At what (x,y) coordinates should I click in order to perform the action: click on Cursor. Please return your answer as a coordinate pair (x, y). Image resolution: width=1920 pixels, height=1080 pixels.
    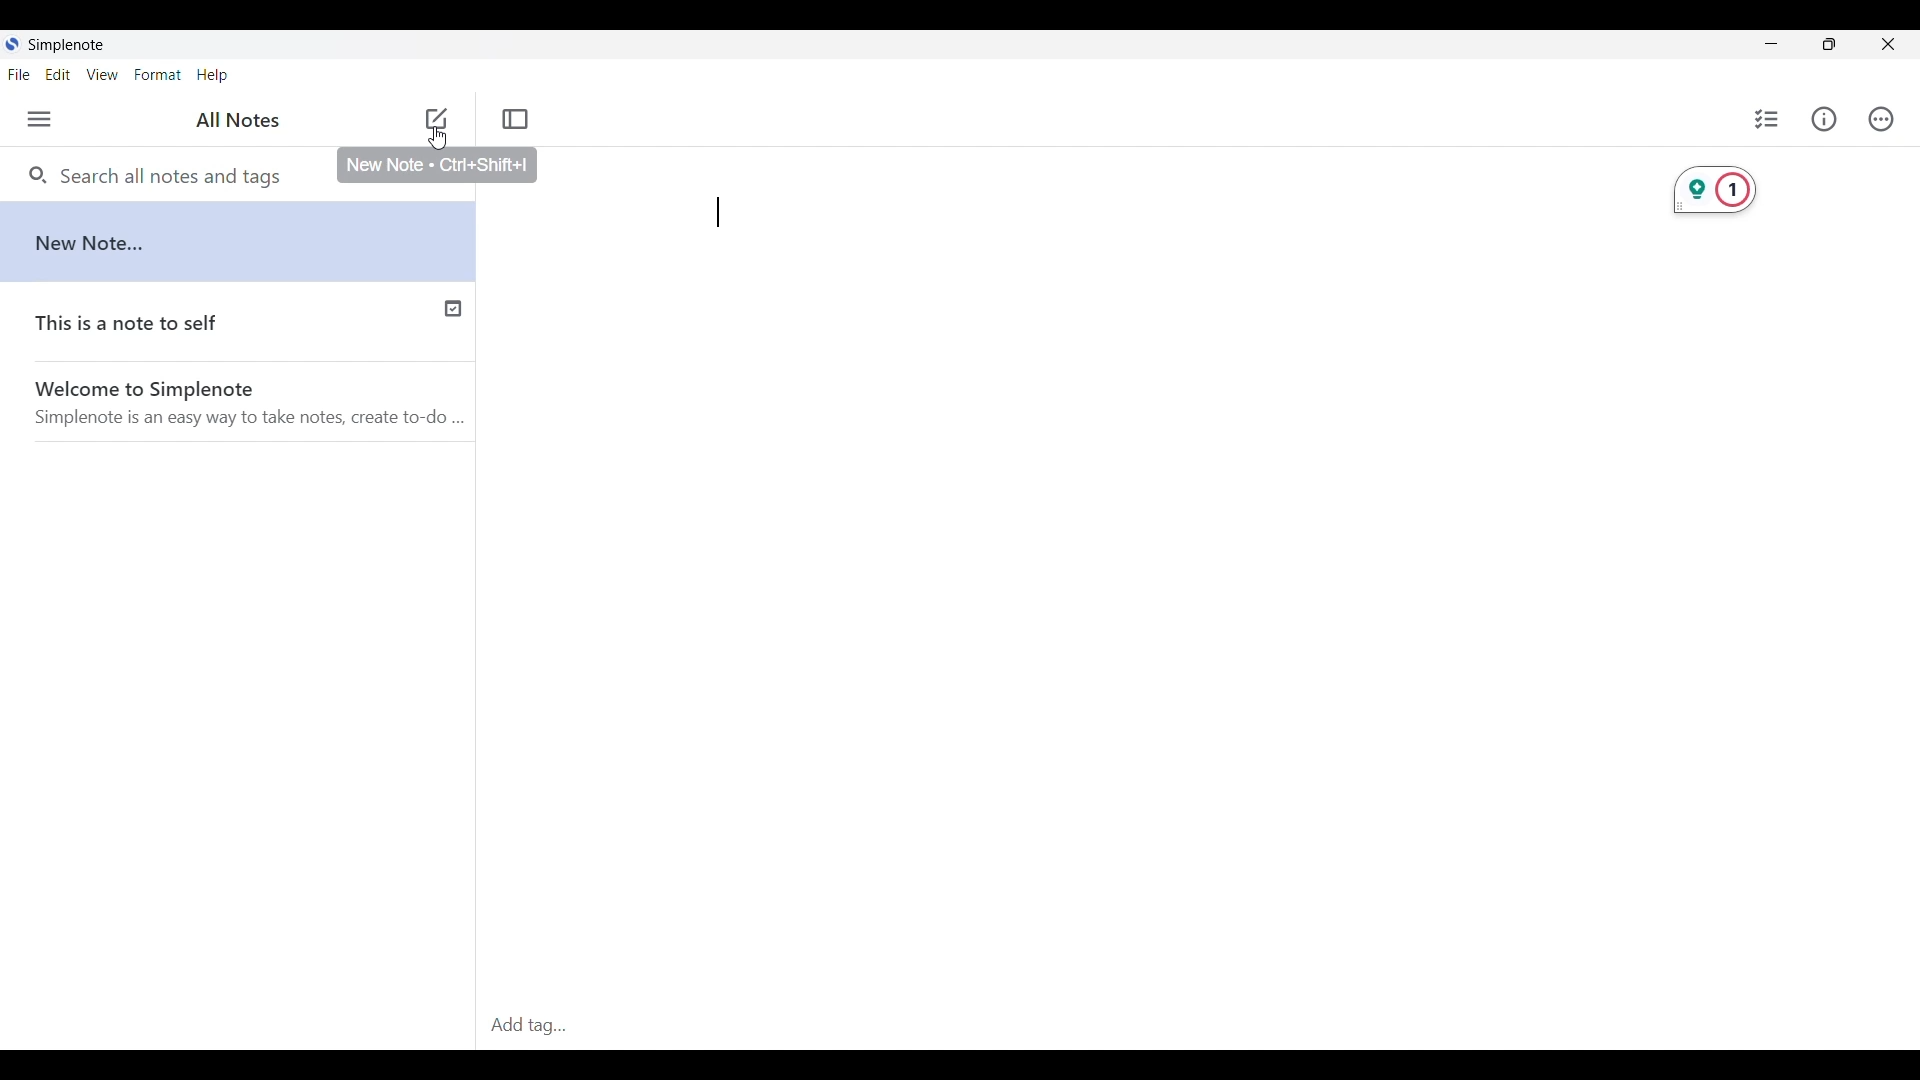
    Looking at the image, I should click on (438, 141).